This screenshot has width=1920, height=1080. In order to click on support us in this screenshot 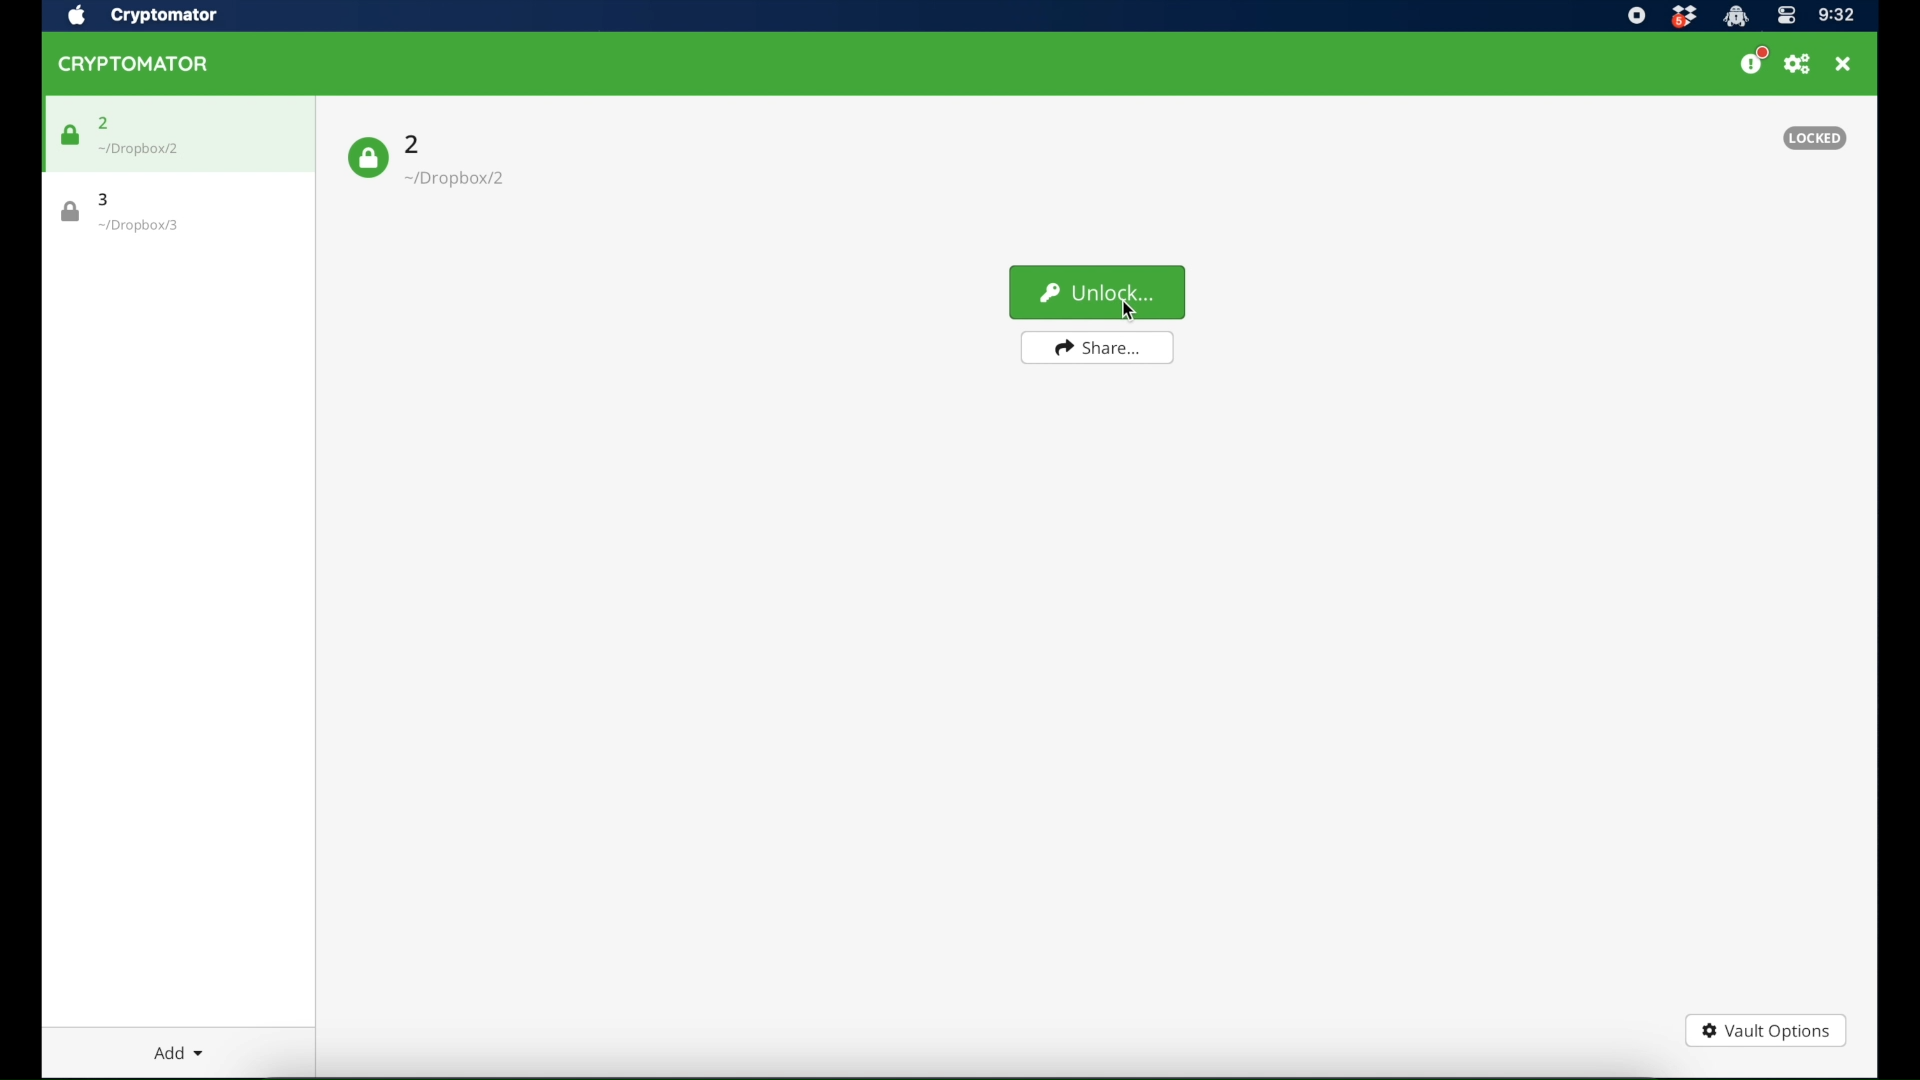, I will do `click(1754, 62)`.